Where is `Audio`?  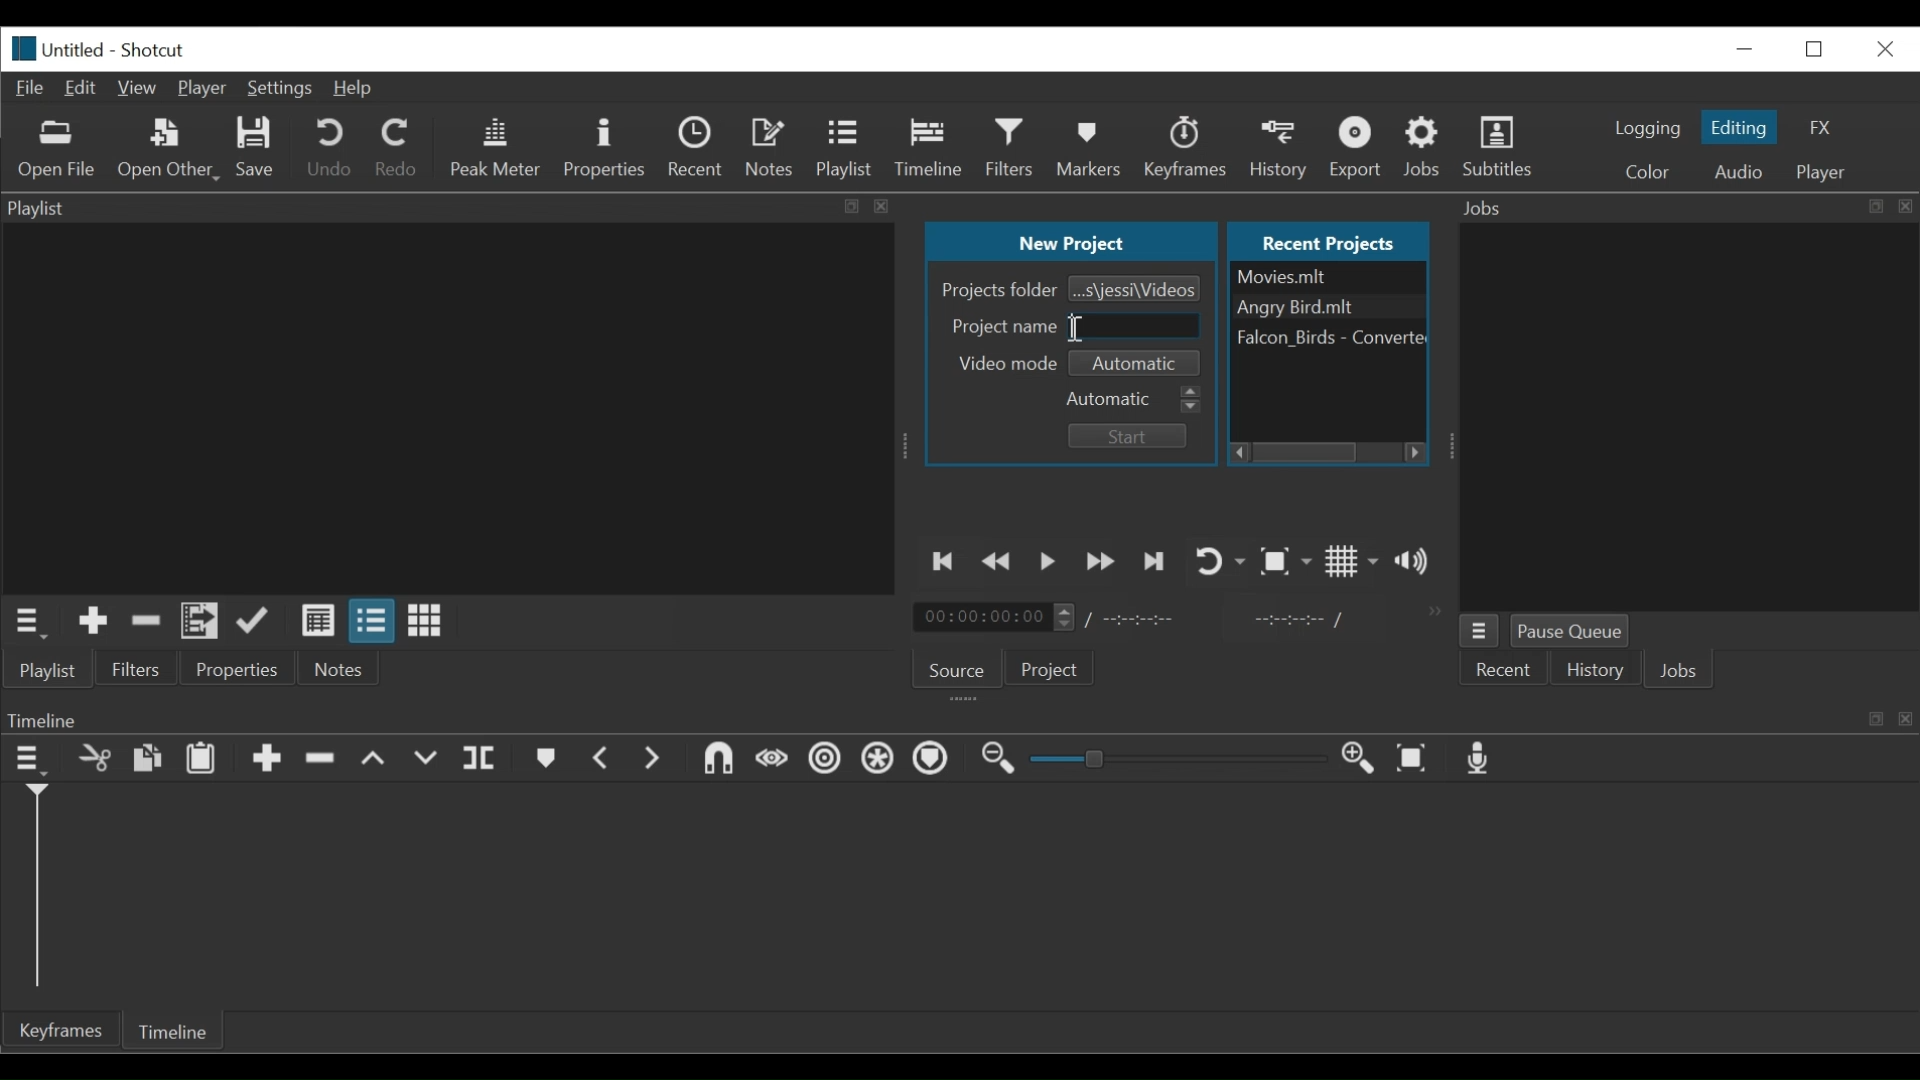
Audio is located at coordinates (1739, 172).